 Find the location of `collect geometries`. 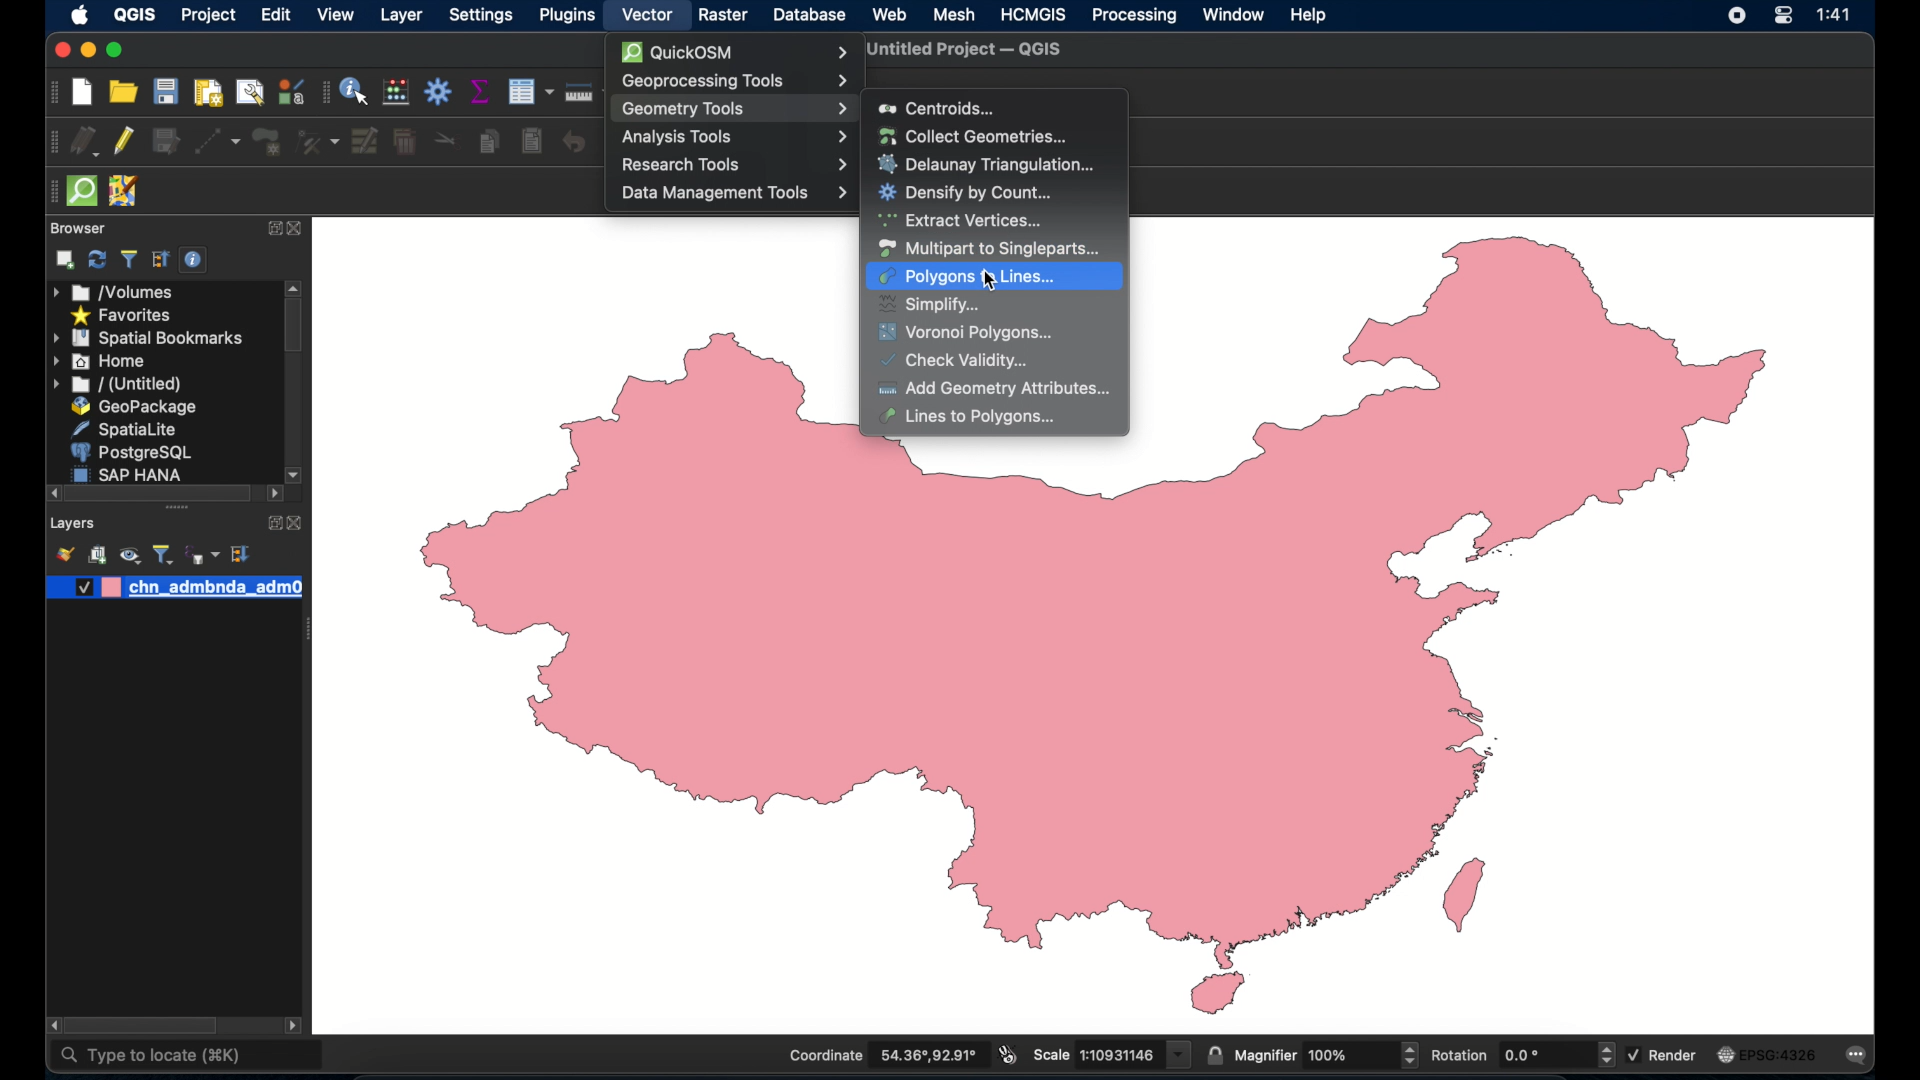

collect geometries is located at coordinates (972, 135).